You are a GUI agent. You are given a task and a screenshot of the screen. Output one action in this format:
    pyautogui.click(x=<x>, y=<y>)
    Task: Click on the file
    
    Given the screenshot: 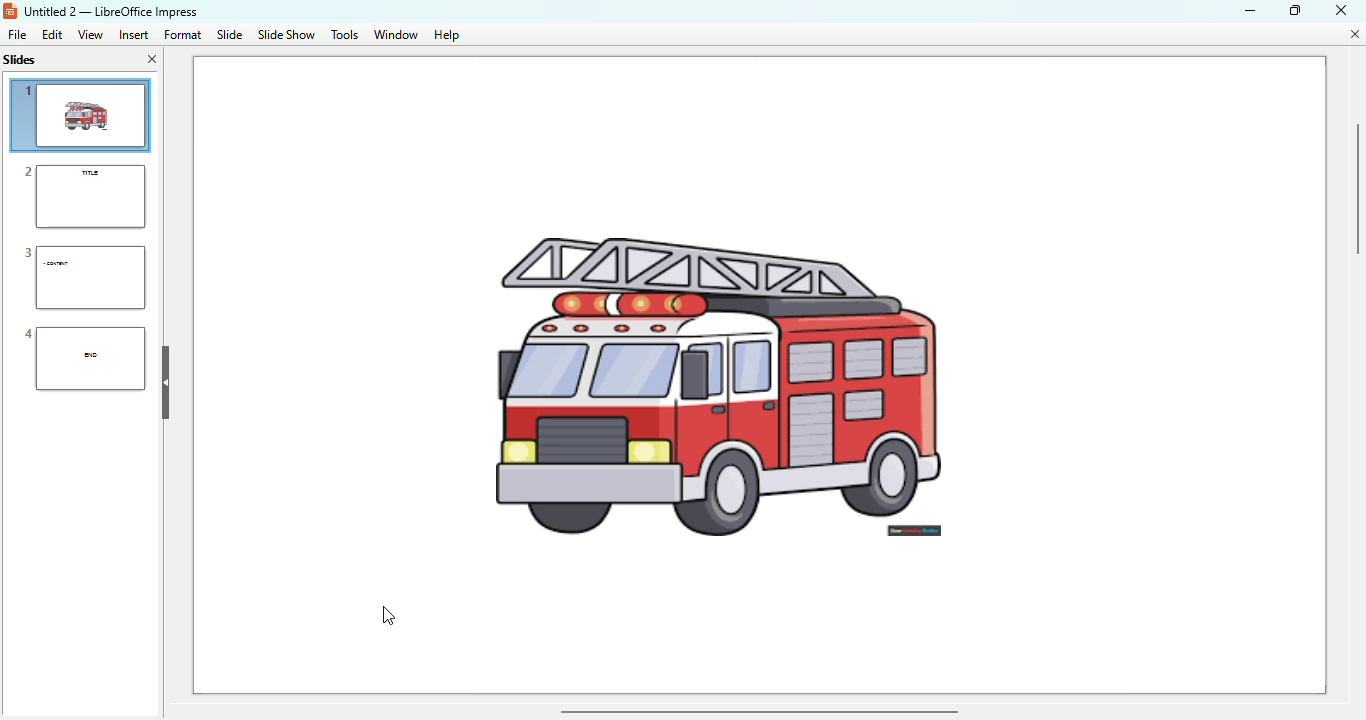 What is the action you would take?
    pyautogui.click(x=17, y=34)
    